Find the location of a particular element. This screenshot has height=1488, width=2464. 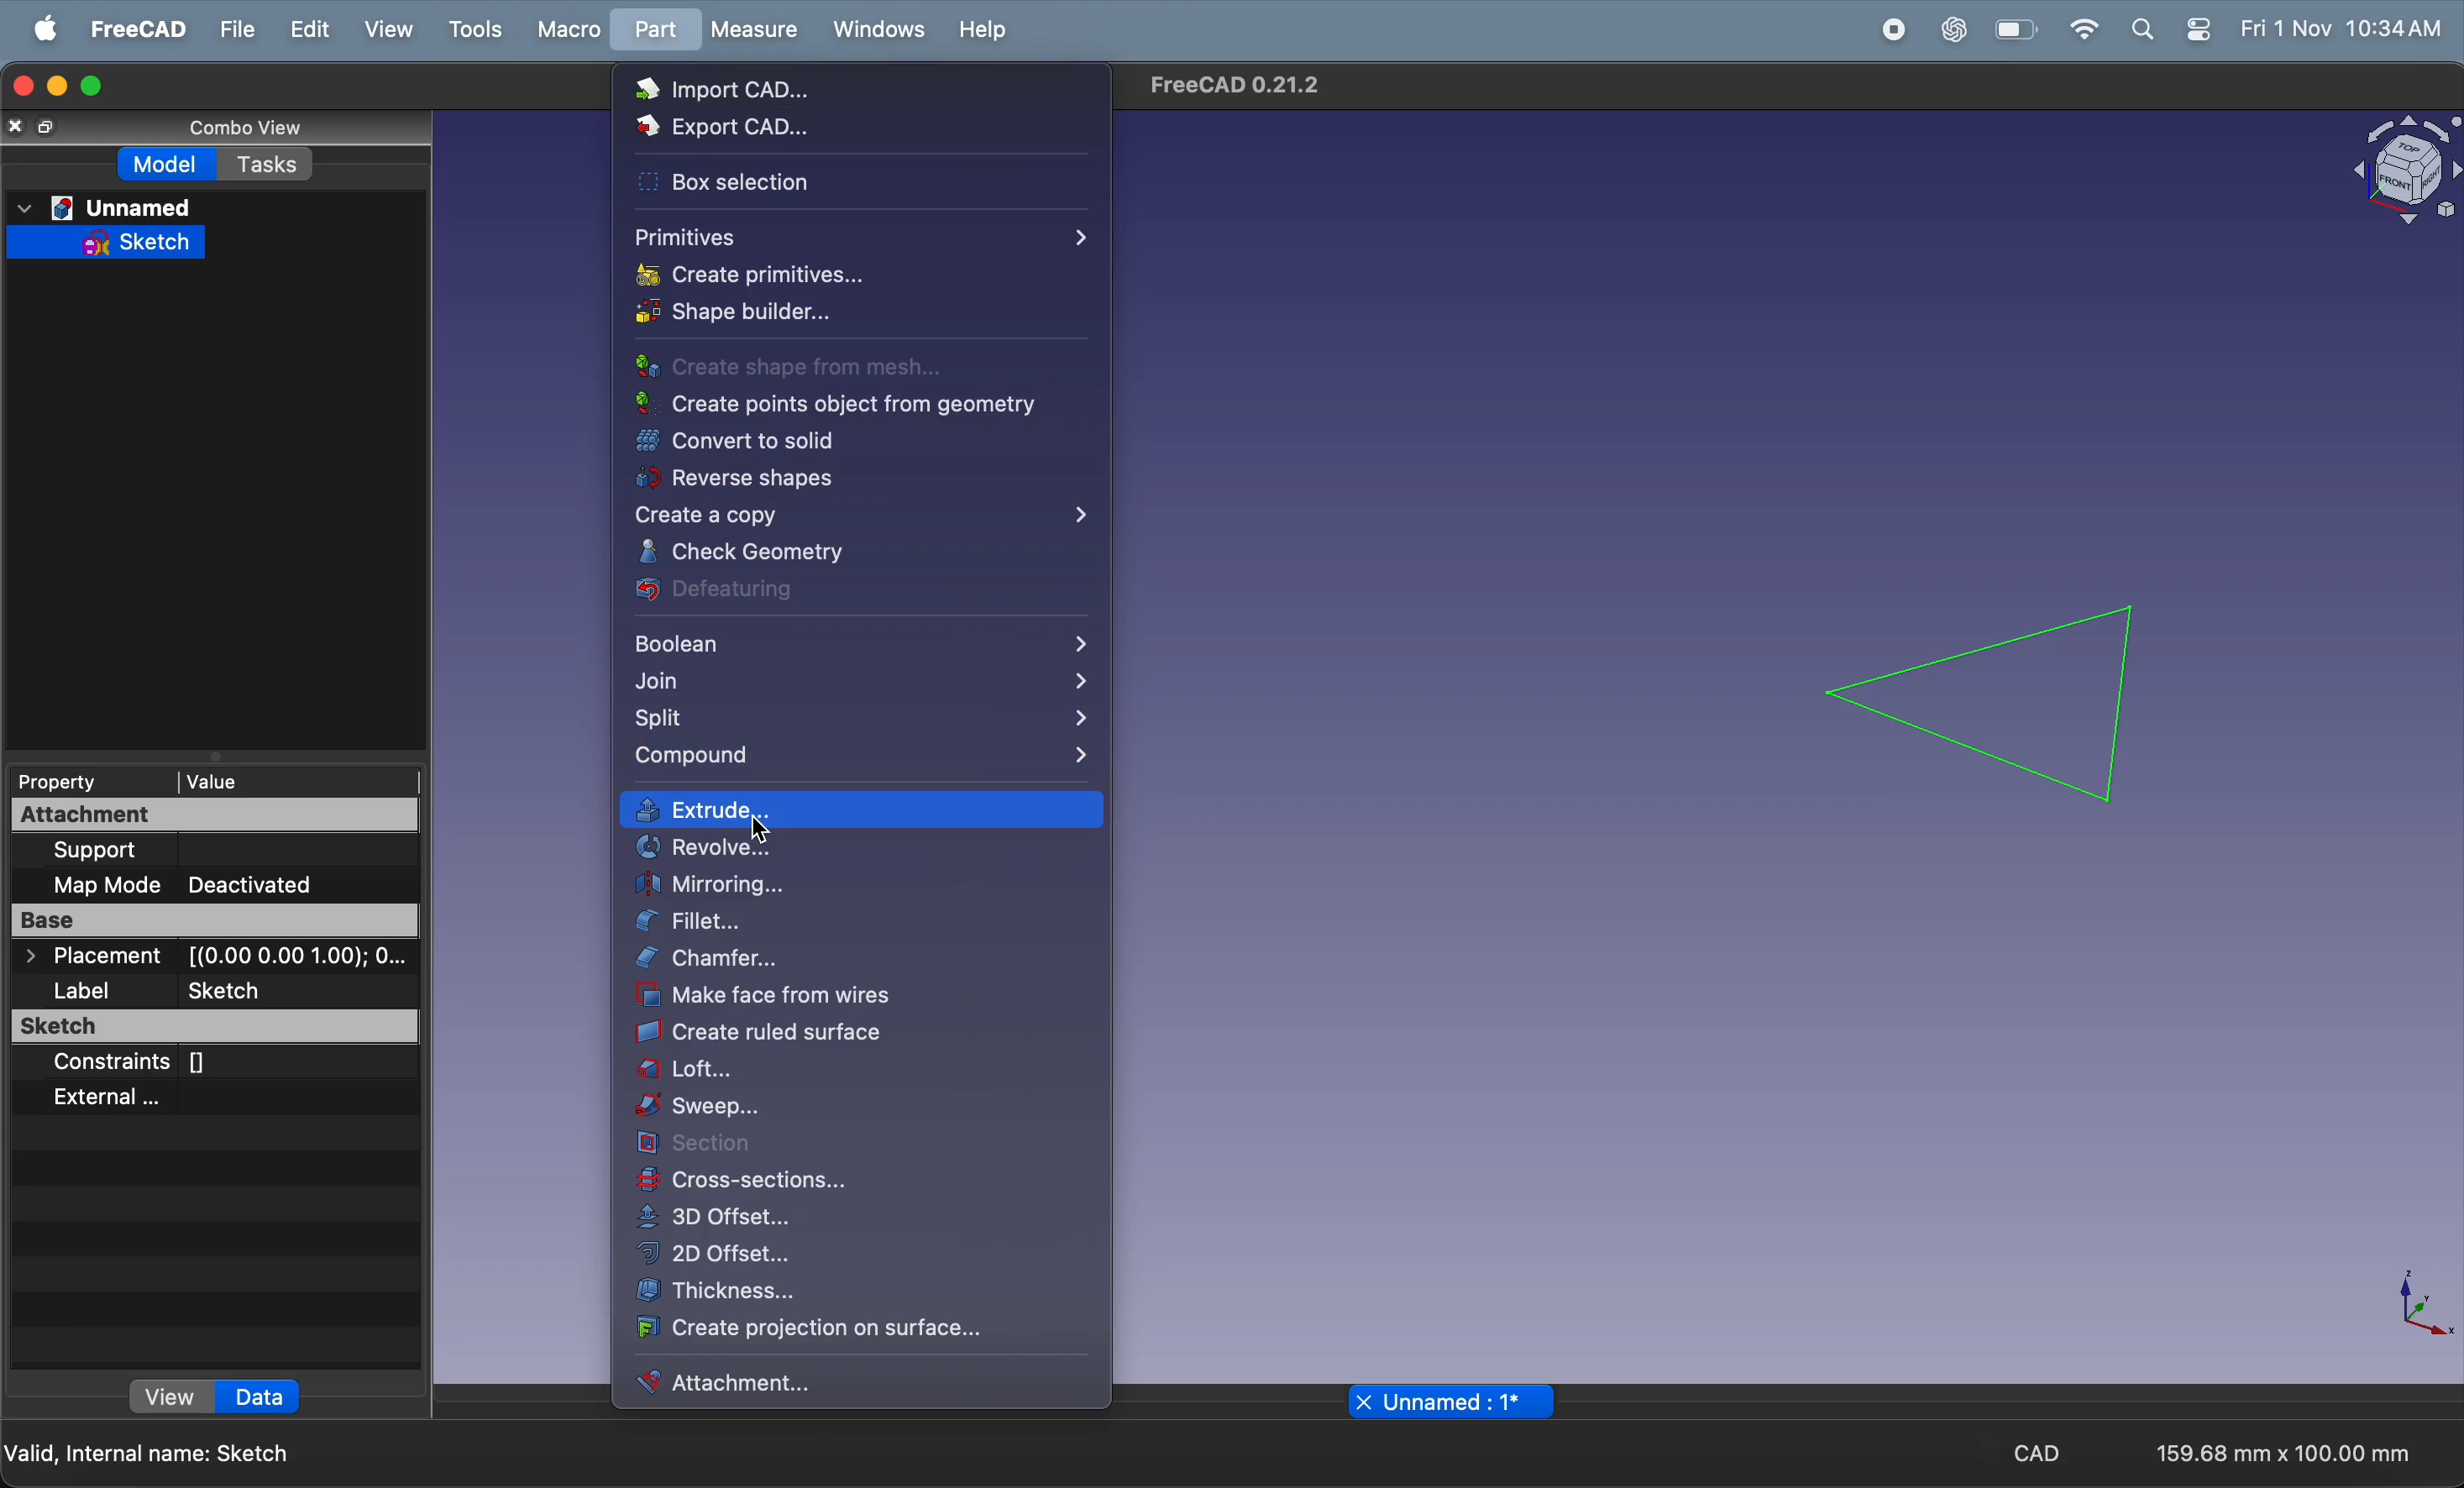

Fri 1 Nov 10:34 AM is located at coordinates (2341, 30).